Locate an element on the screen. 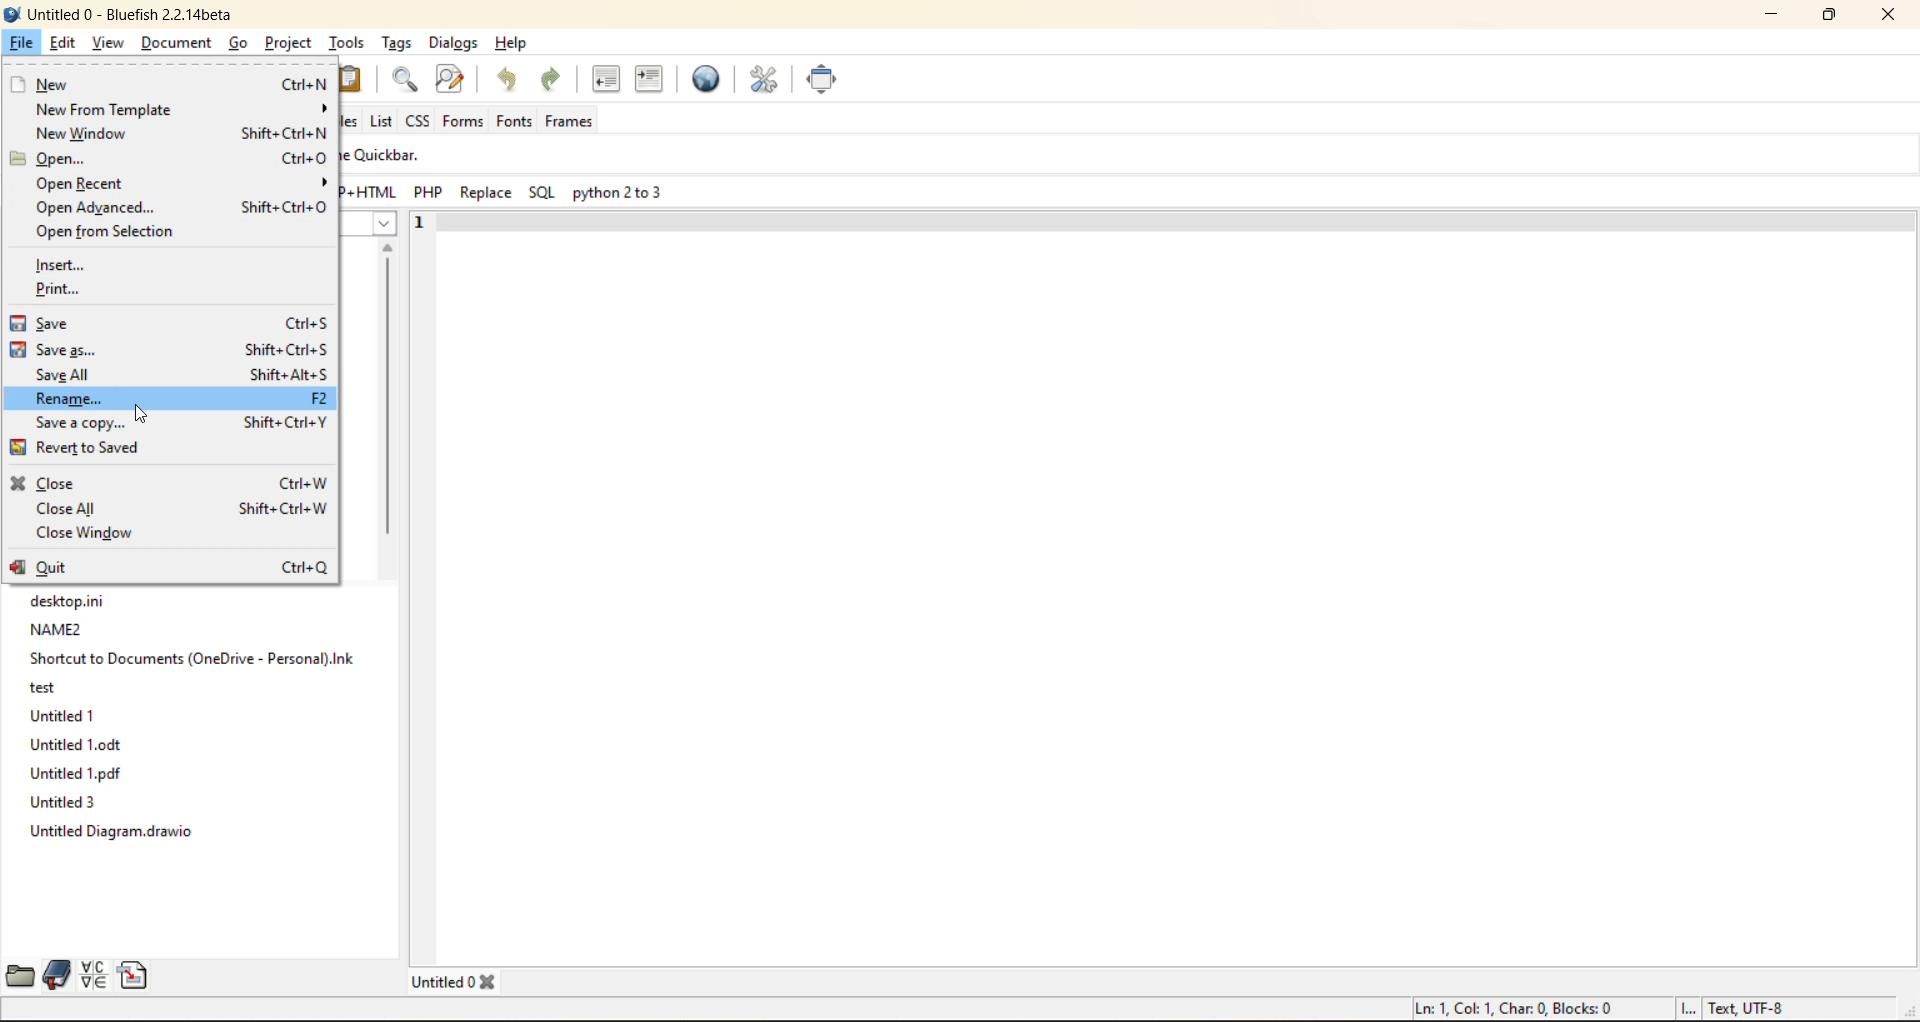  paste is located at coordinates (352, 79).